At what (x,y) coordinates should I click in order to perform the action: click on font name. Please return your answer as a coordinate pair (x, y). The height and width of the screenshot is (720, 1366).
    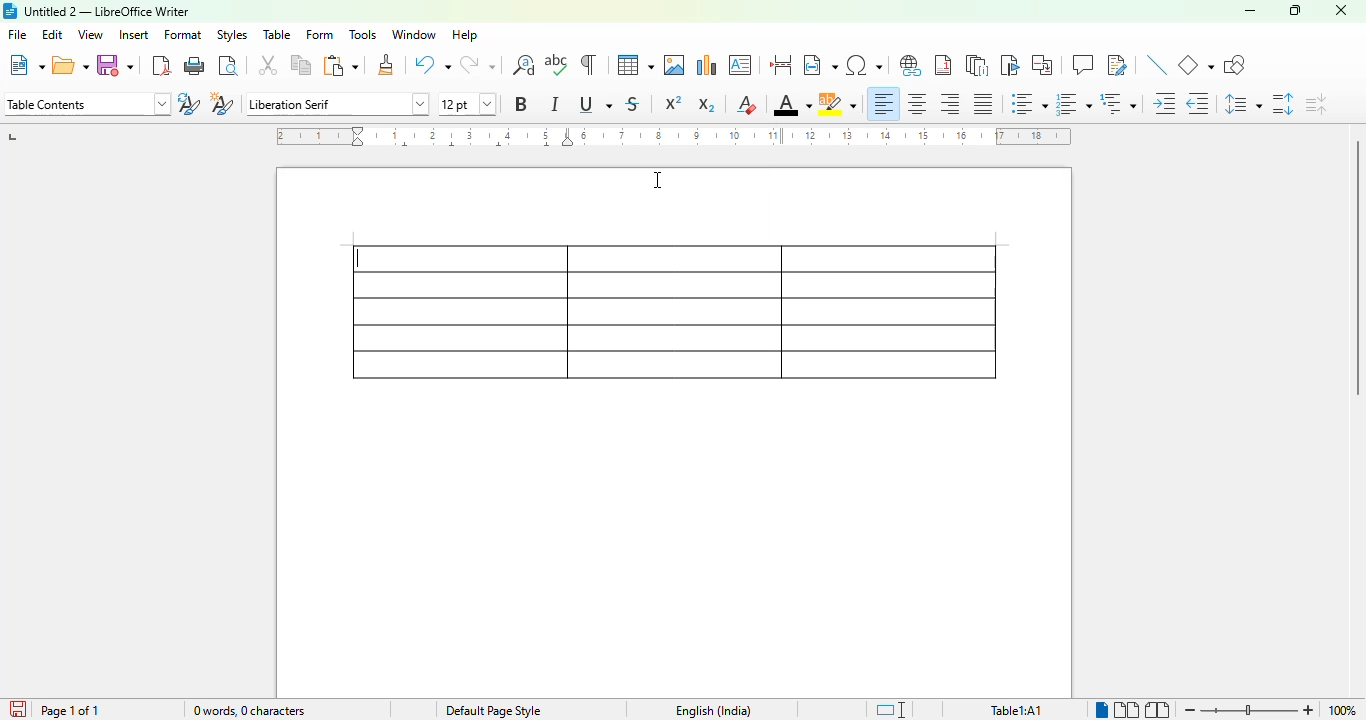
    Looking at the image, I should click on (338, 104).